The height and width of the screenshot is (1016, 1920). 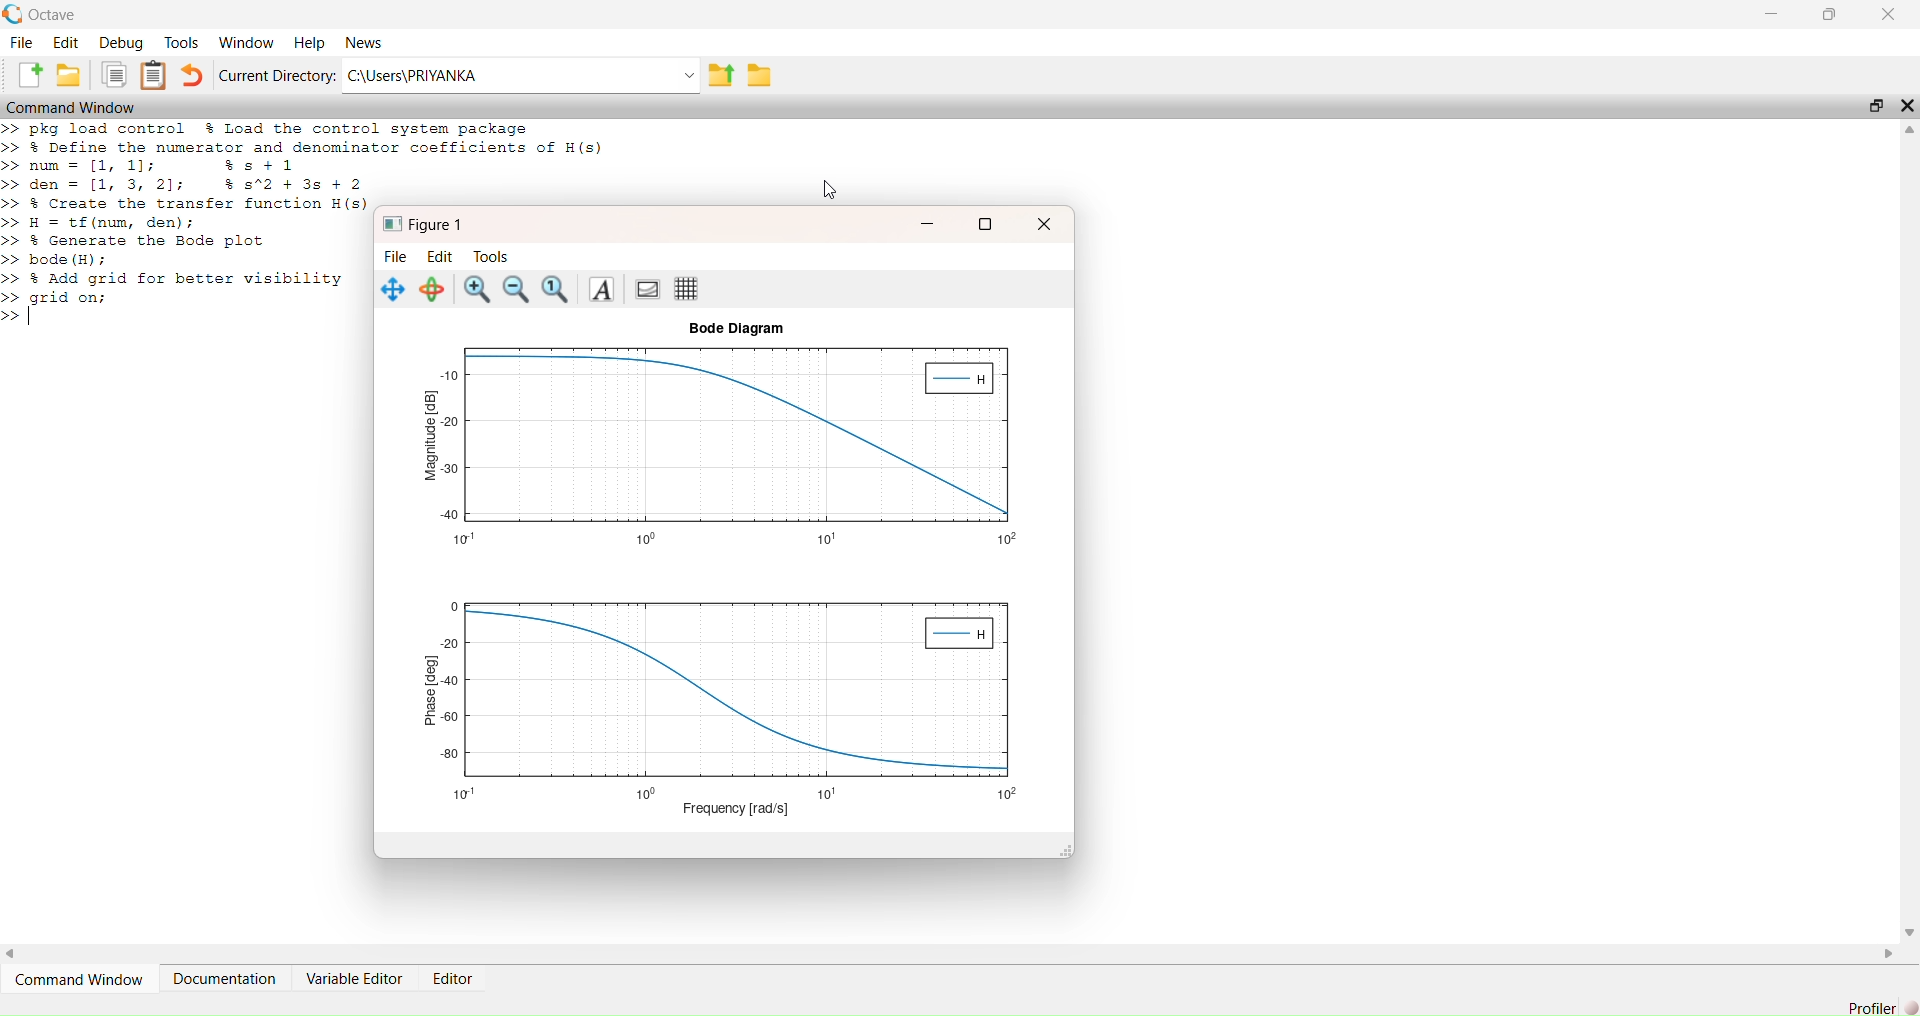 What do you see at coordinates (392, 289) in the screenshot?
I see `Pan` at bounding box center [392, 289].